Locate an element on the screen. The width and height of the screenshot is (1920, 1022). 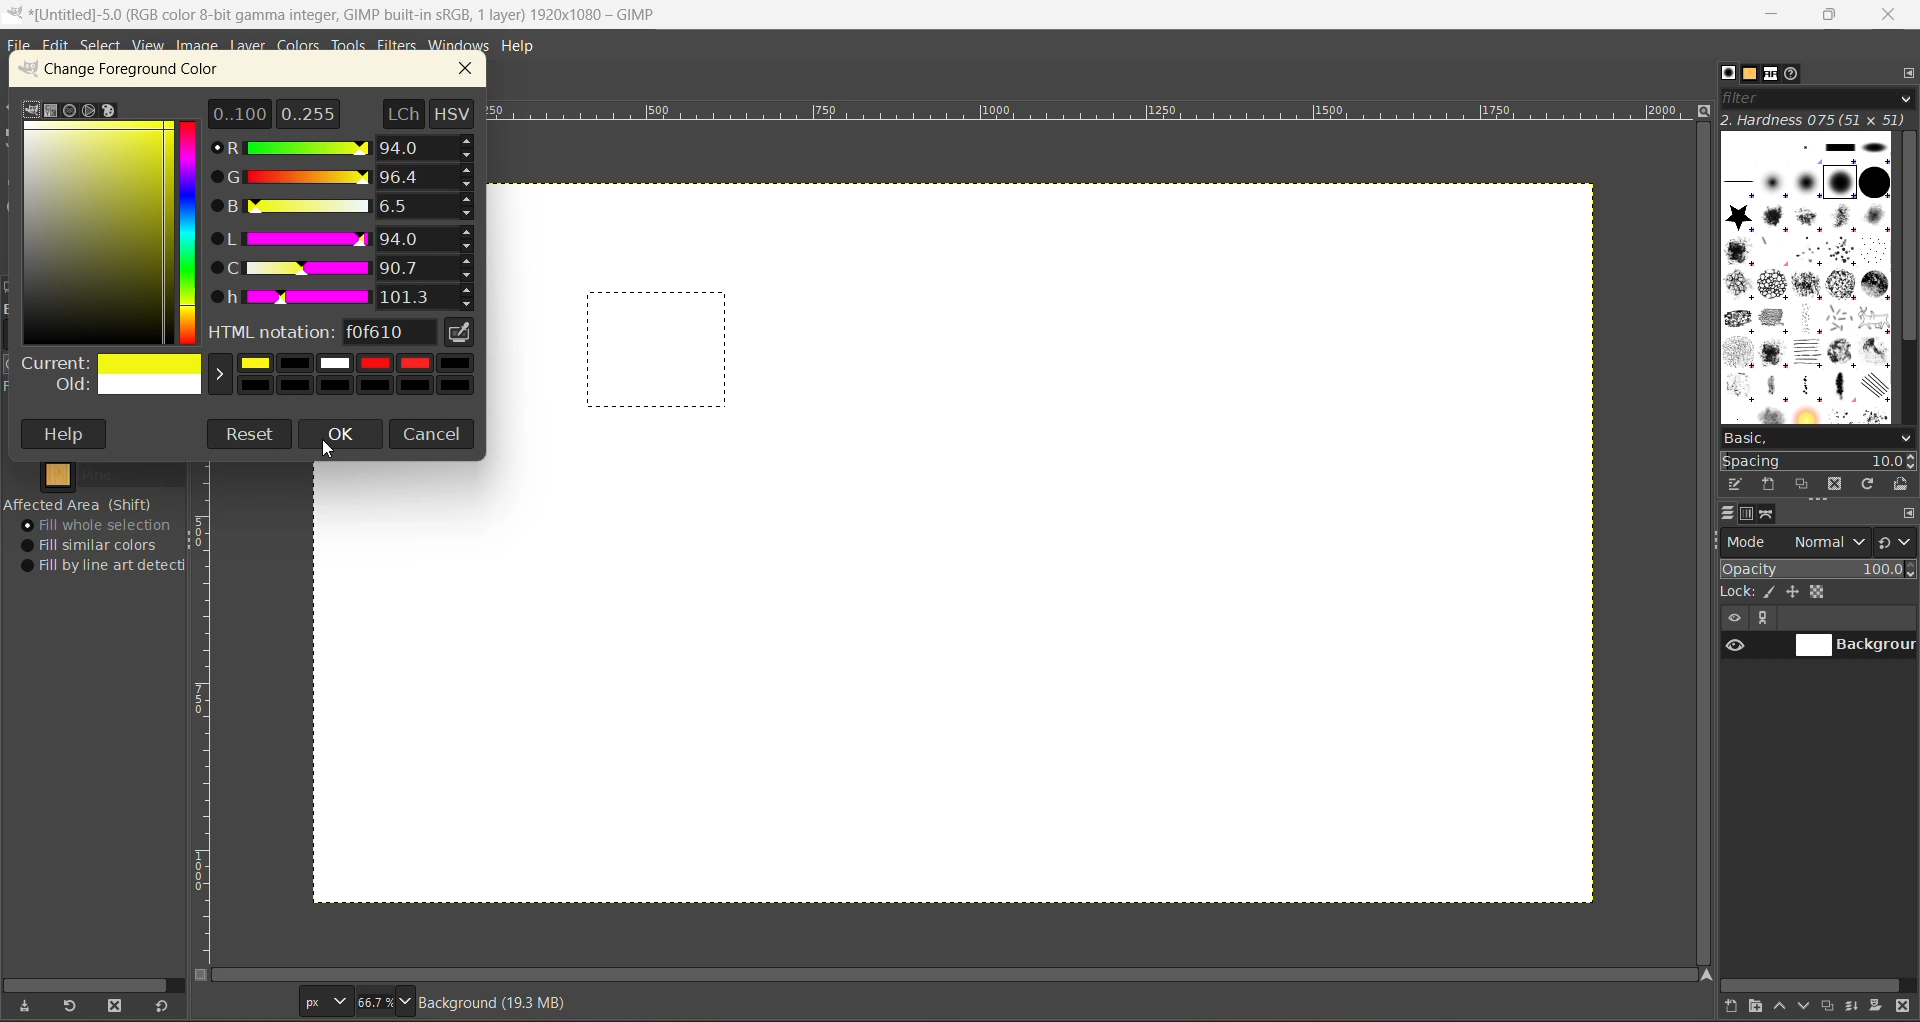
minimize is located at coordinates (1775, 13).